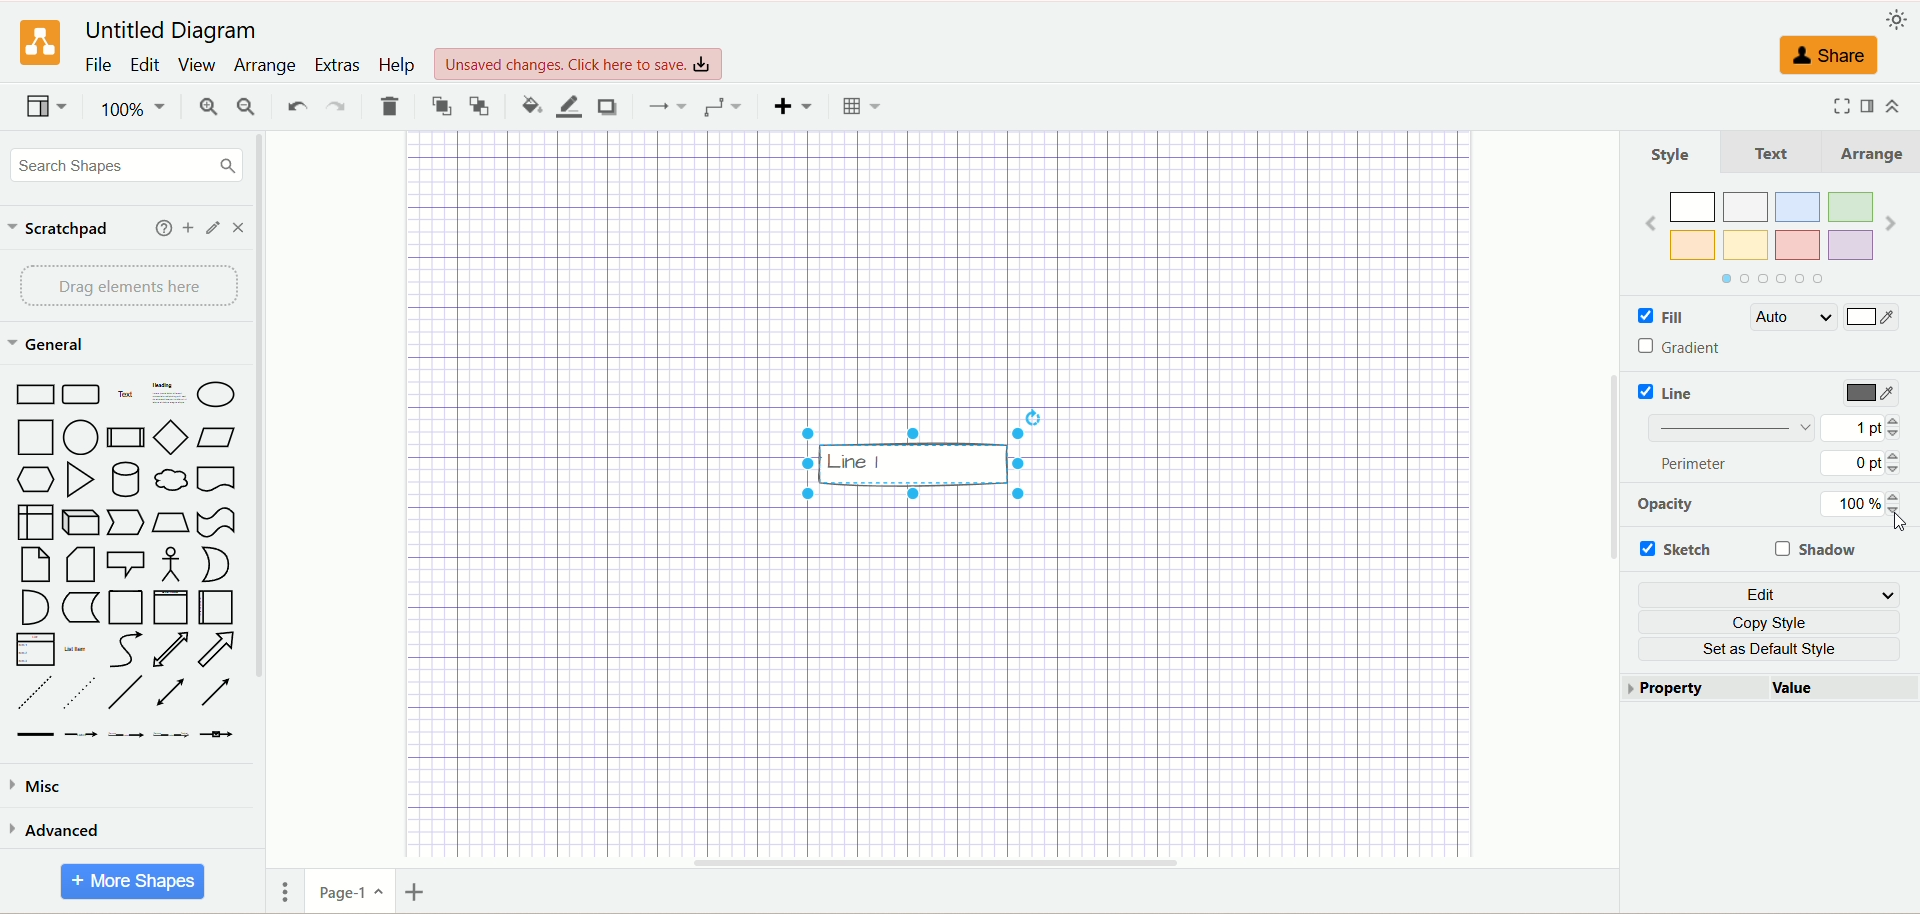  Describe the element at coordinates (217, 477) in the screenshot. I see `Document` at that location.